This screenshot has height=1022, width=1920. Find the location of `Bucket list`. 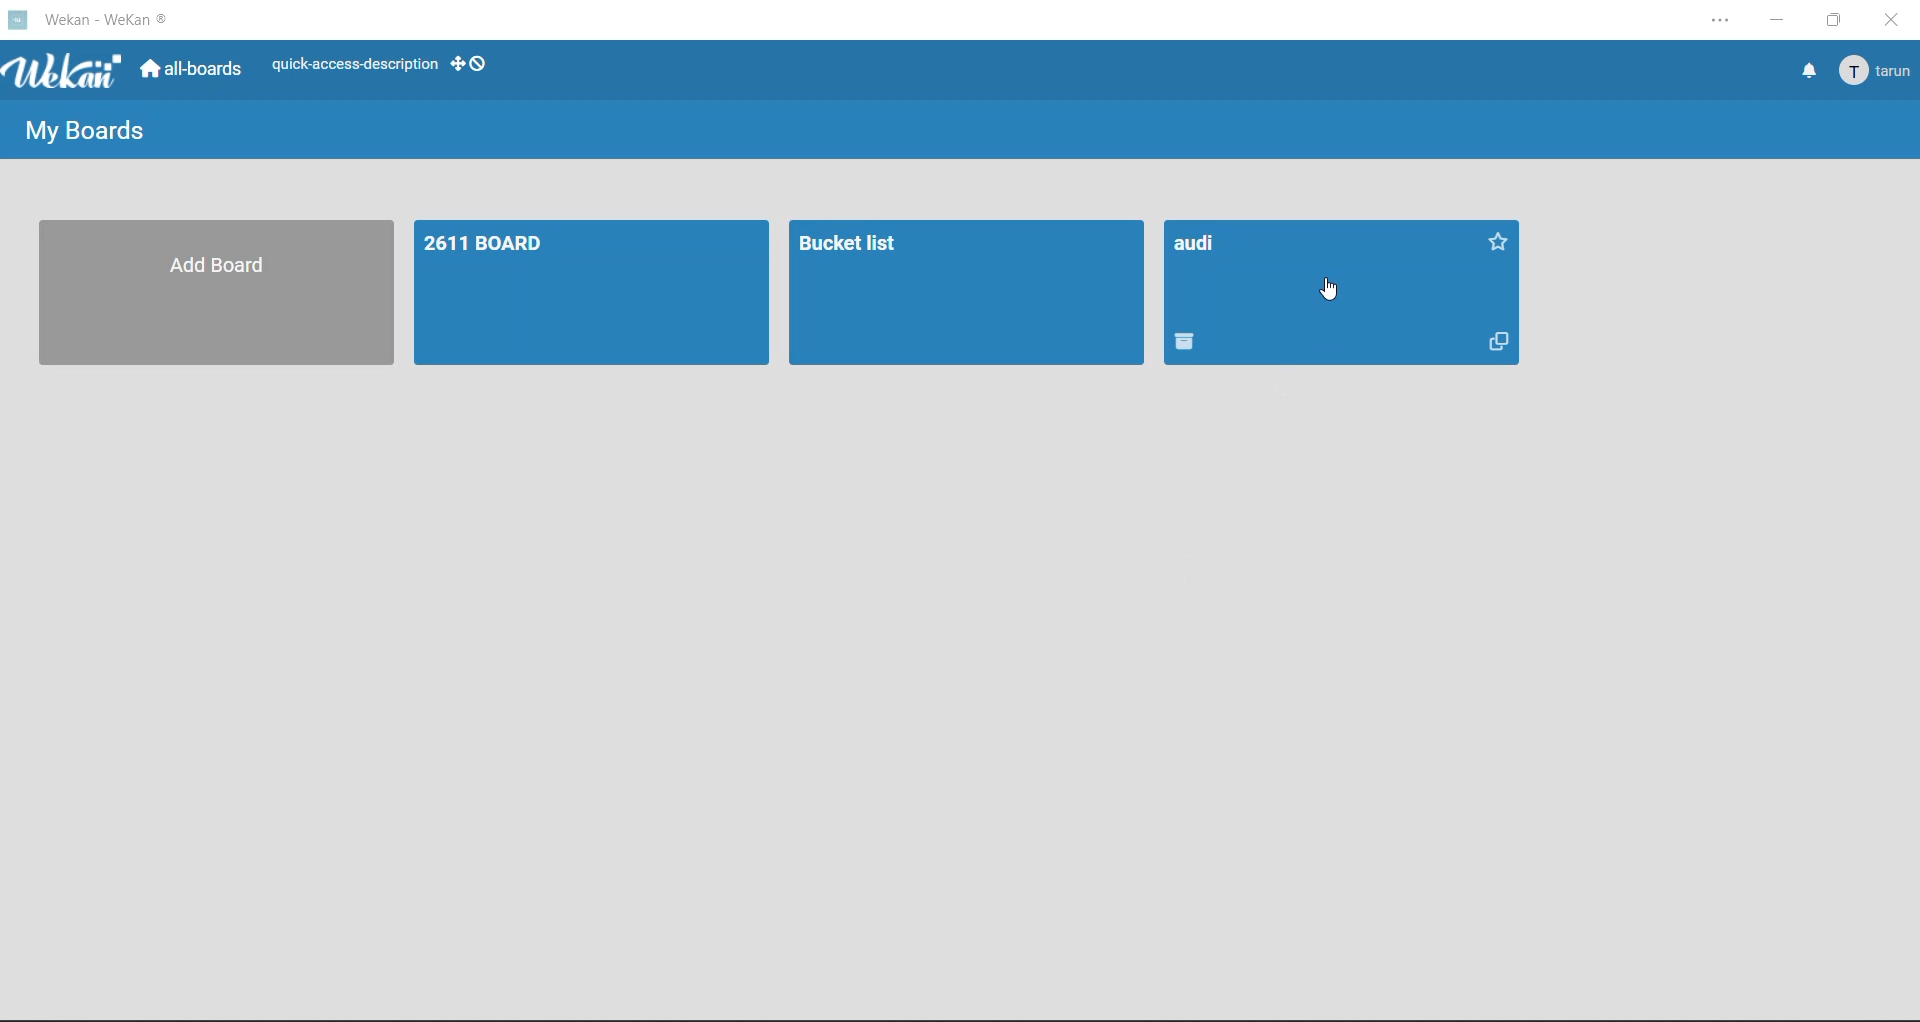

Bucket list is located at coordinates (969, 292).